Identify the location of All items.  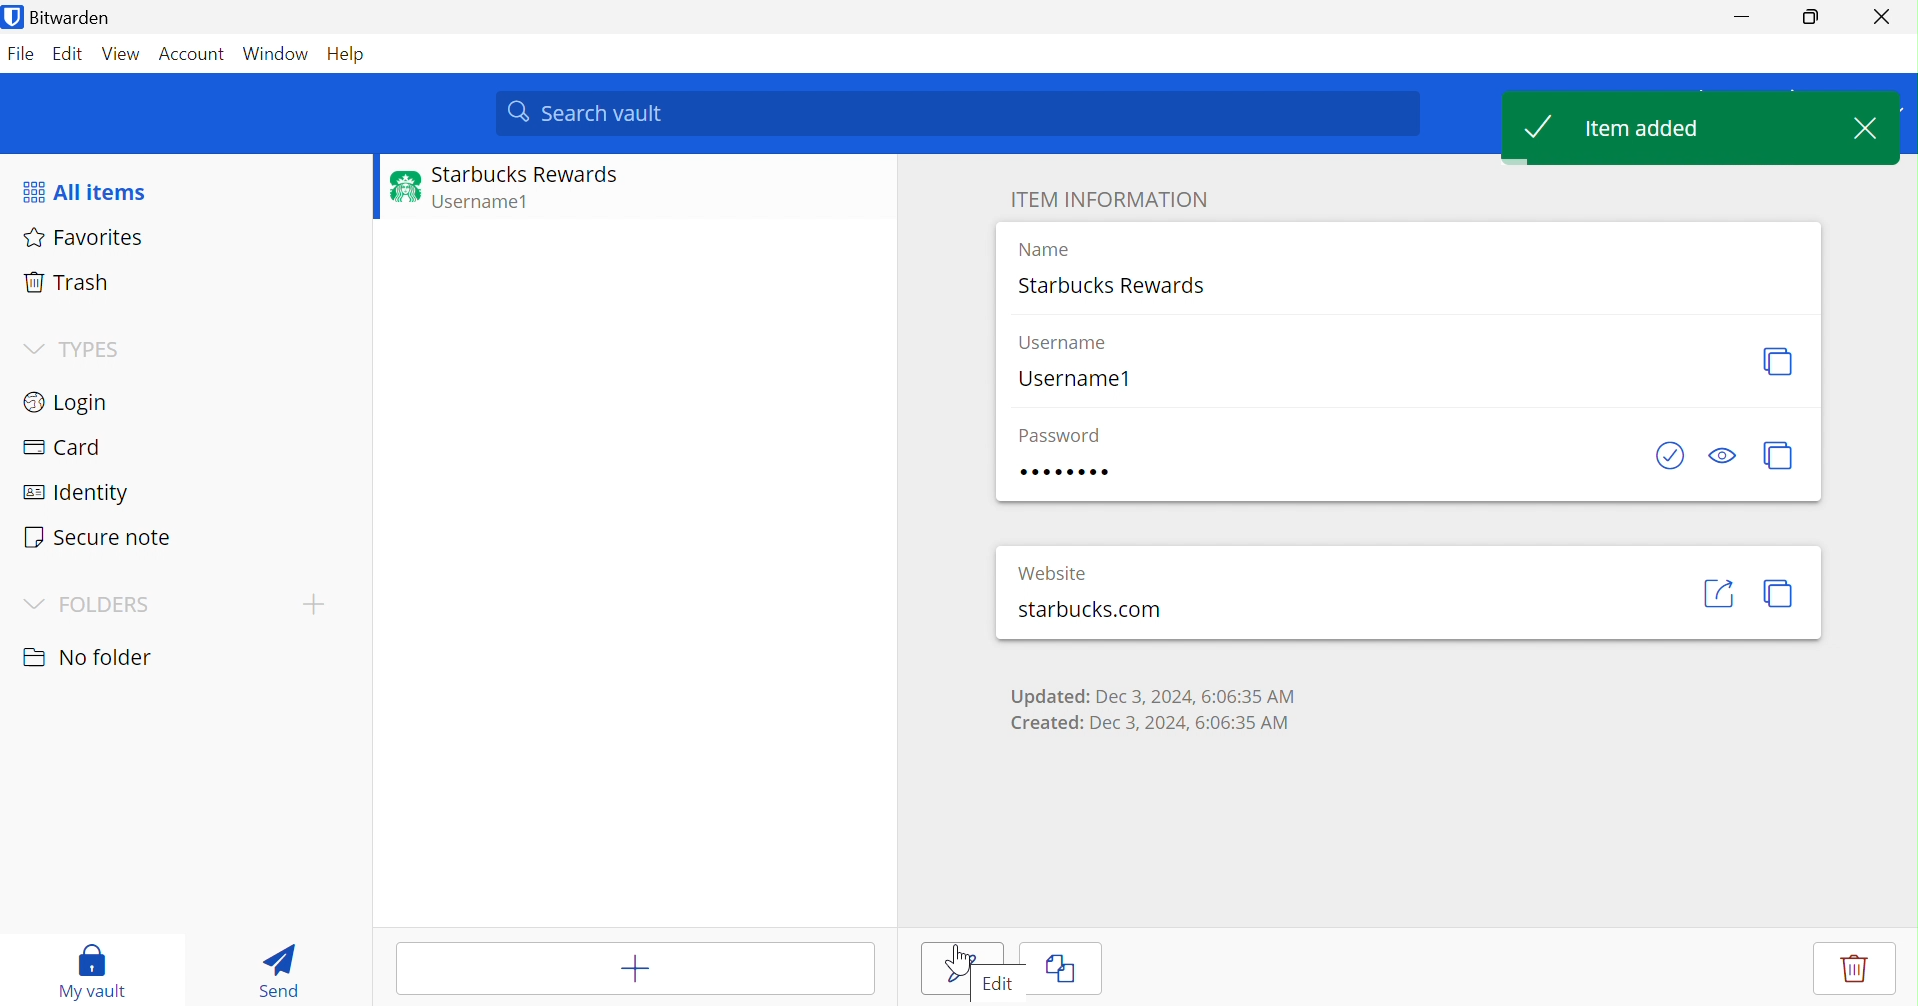
(82, 193).